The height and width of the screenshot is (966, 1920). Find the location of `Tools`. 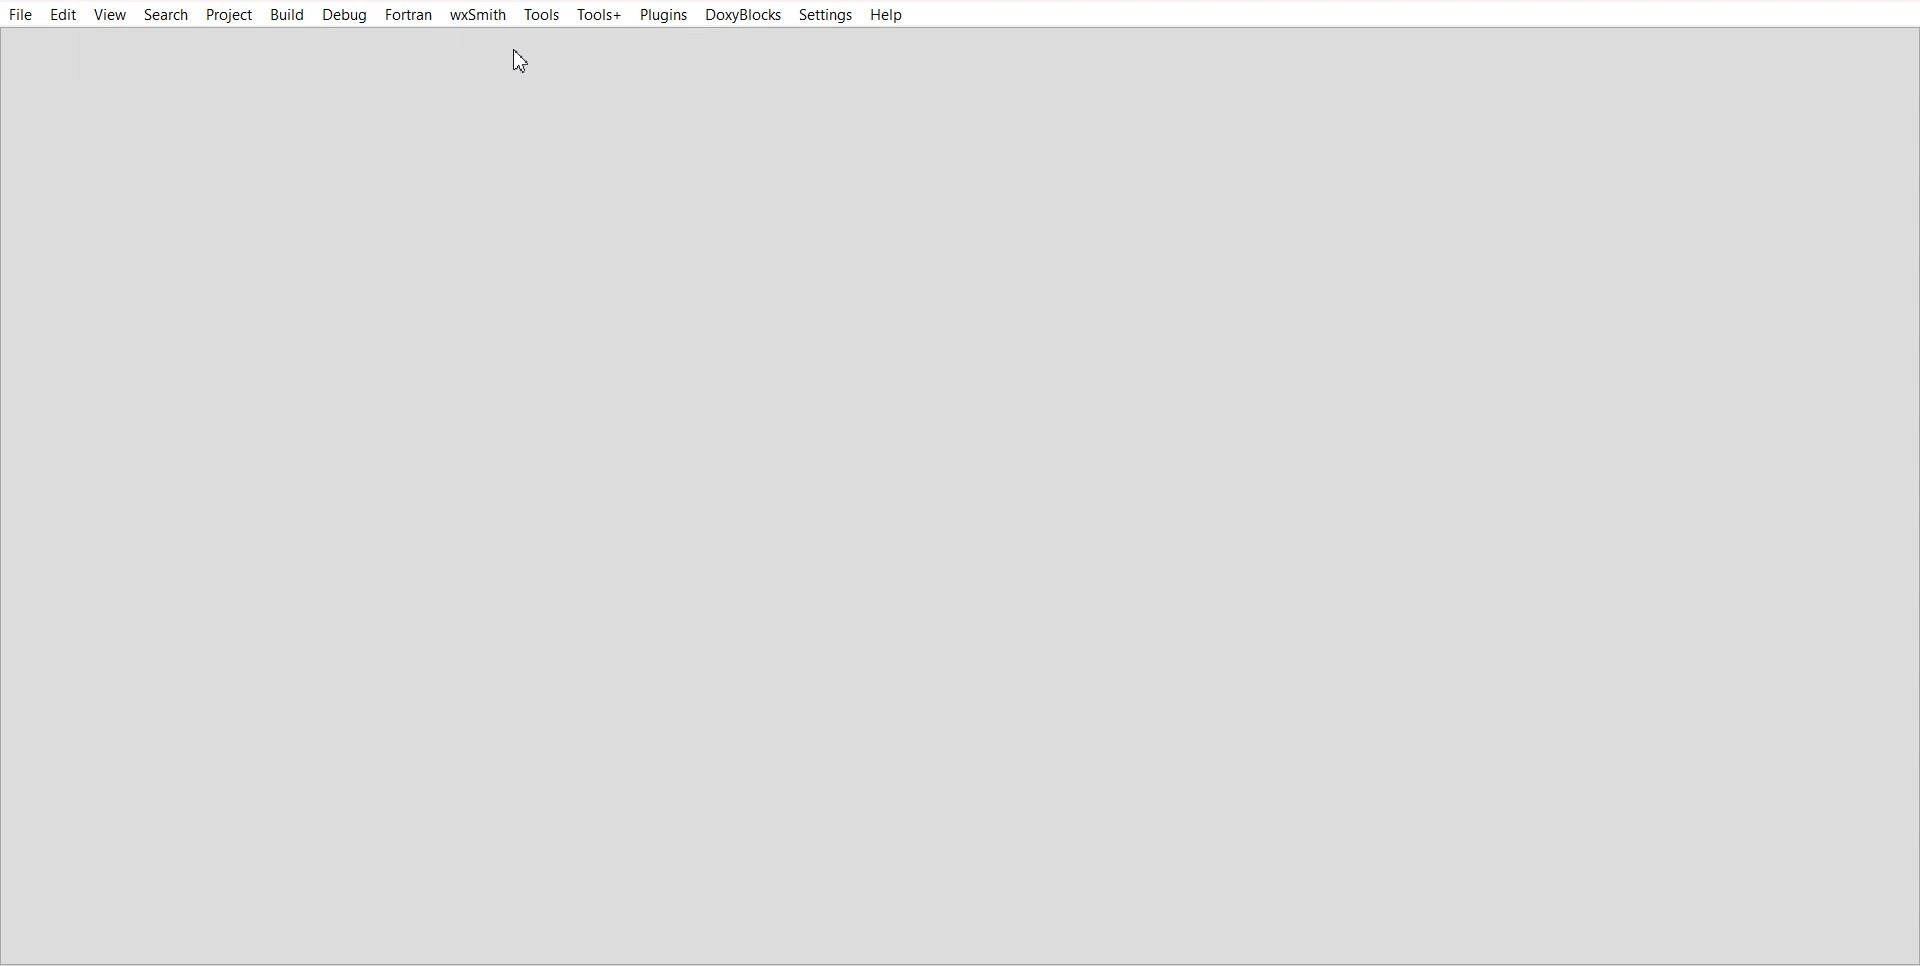

Tools is located at coordinates (540, 15).